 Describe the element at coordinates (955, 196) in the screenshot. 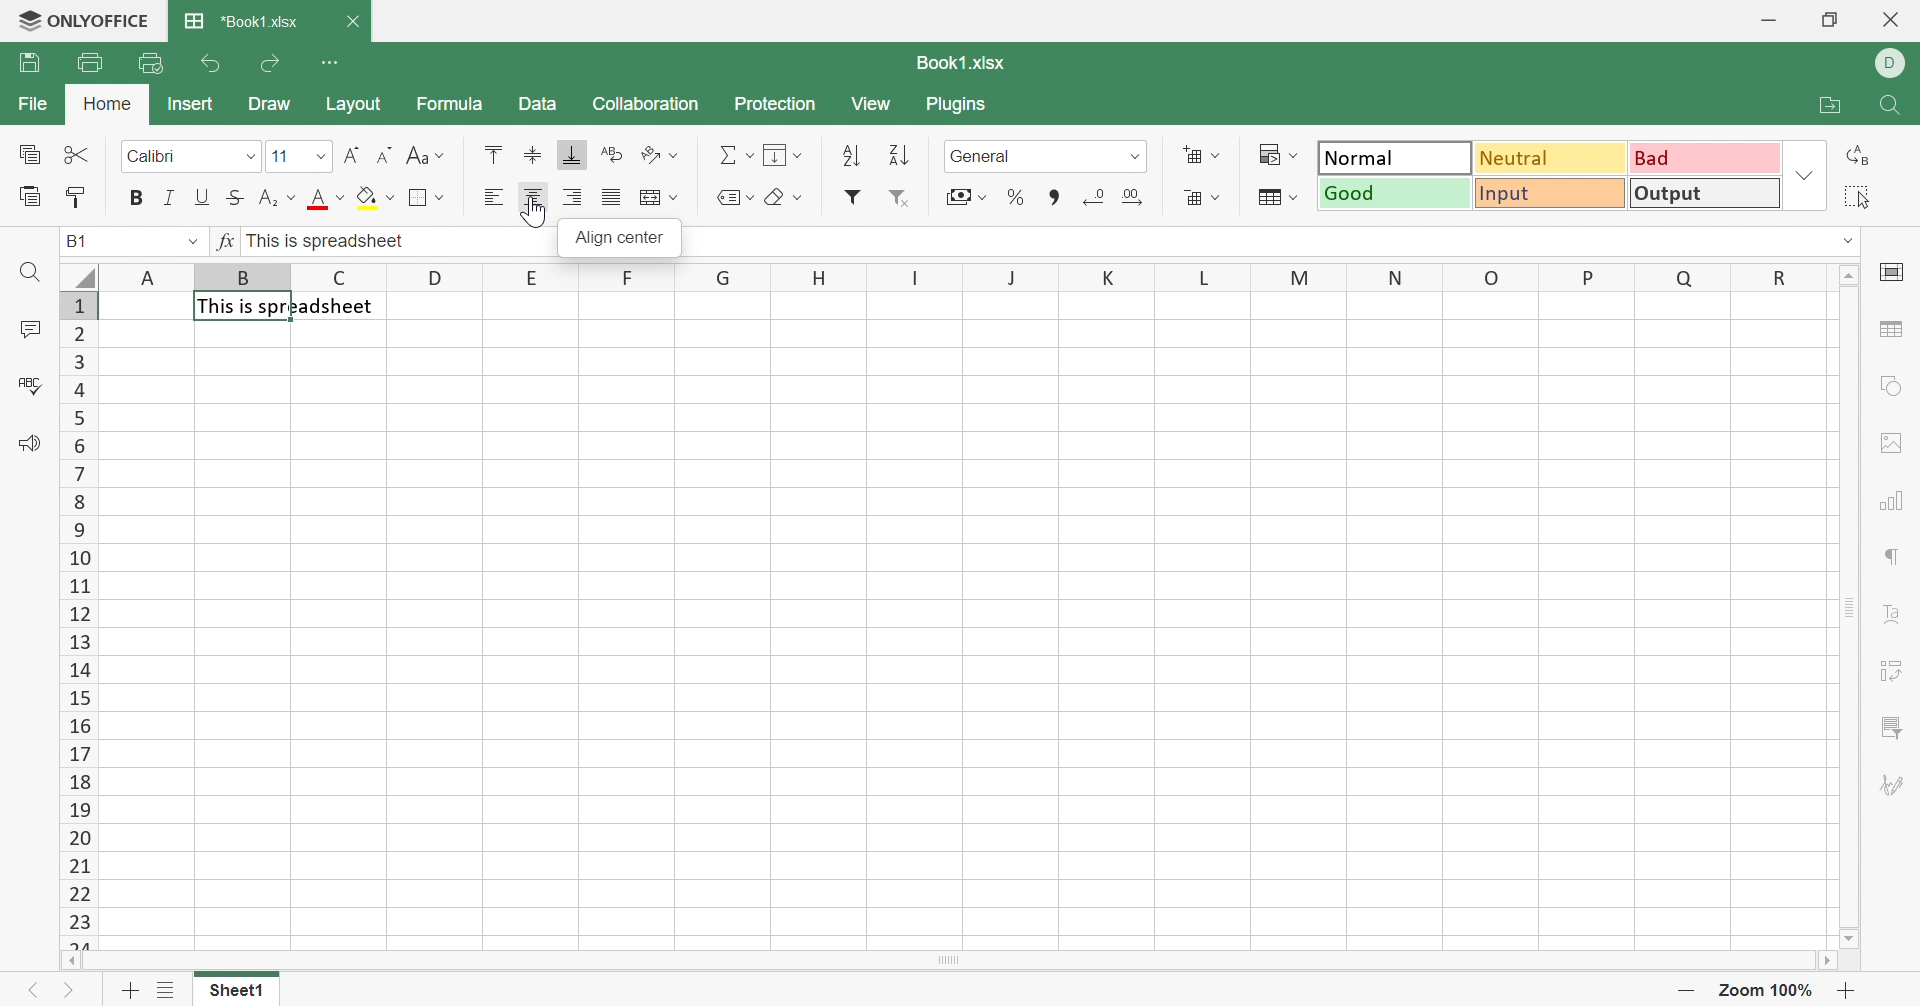

I see `Accounting styles` at that location.